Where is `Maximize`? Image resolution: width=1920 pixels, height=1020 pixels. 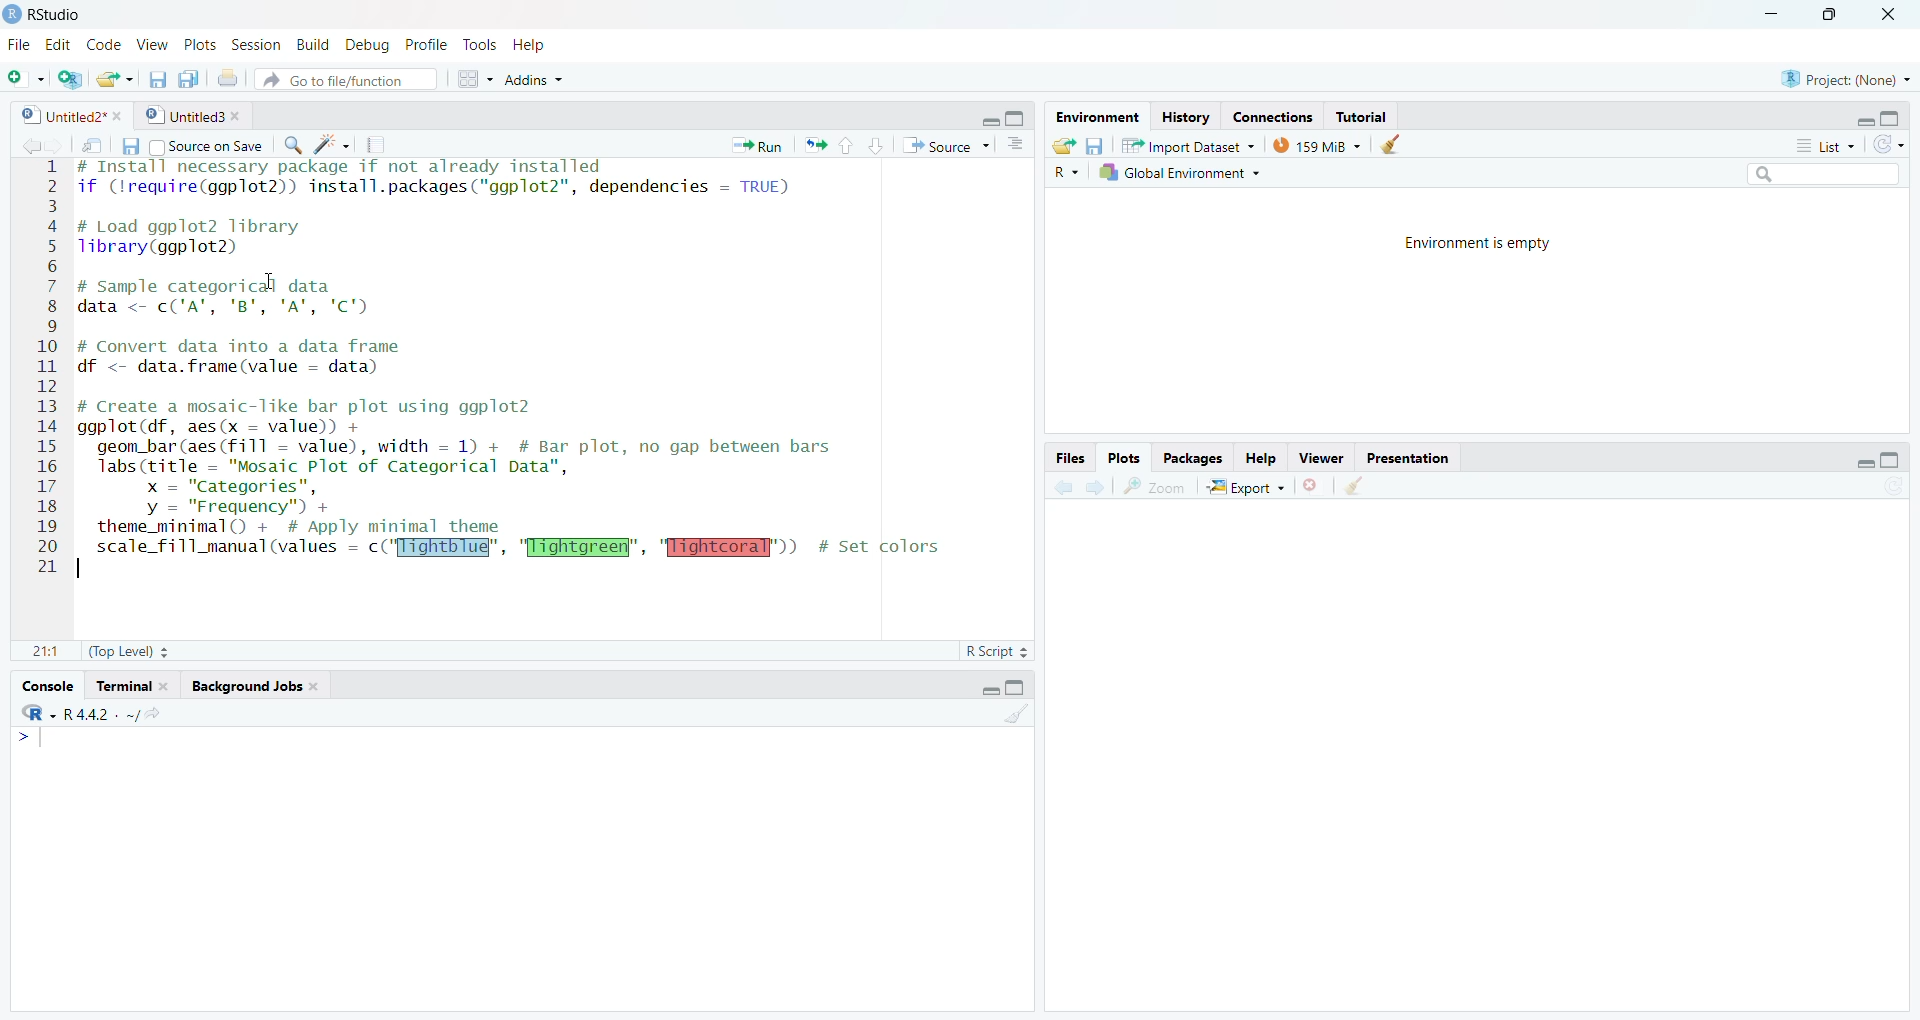
Maximize is located at coordinates (1018, 687).